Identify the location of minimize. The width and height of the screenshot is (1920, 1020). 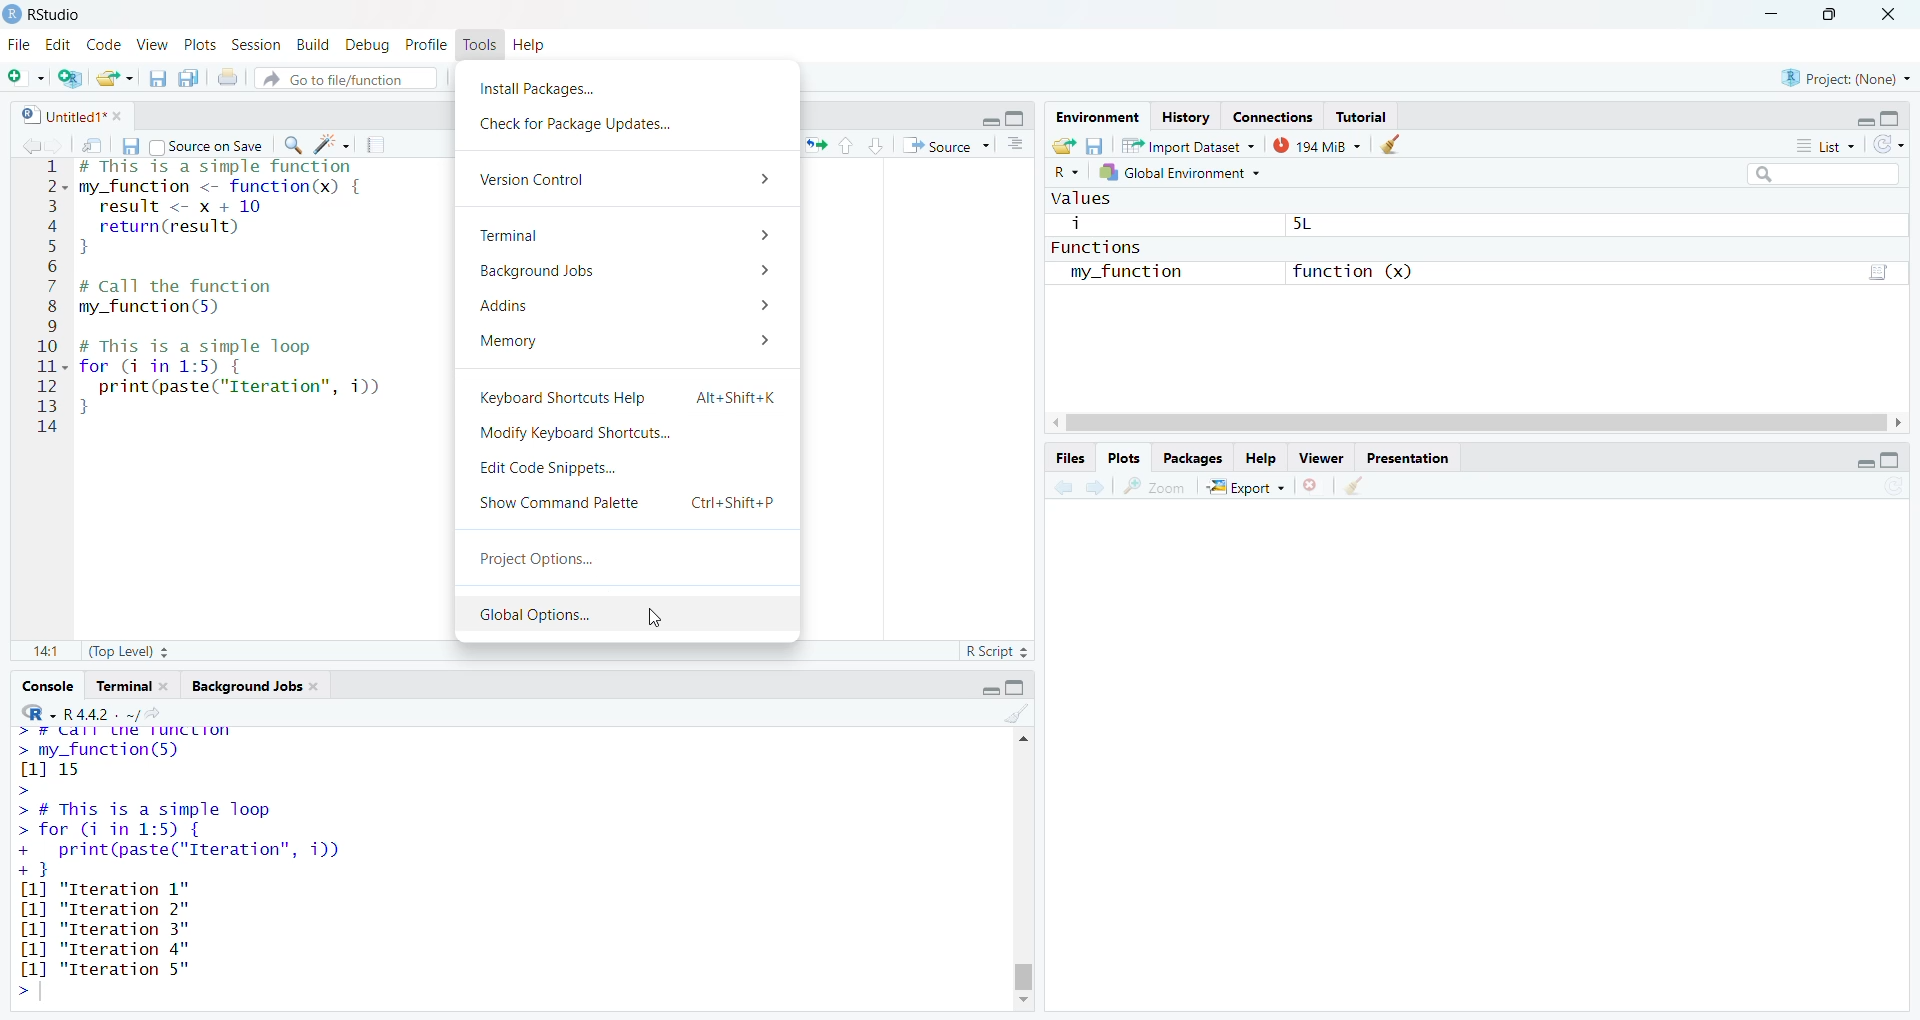
(1856, 463).